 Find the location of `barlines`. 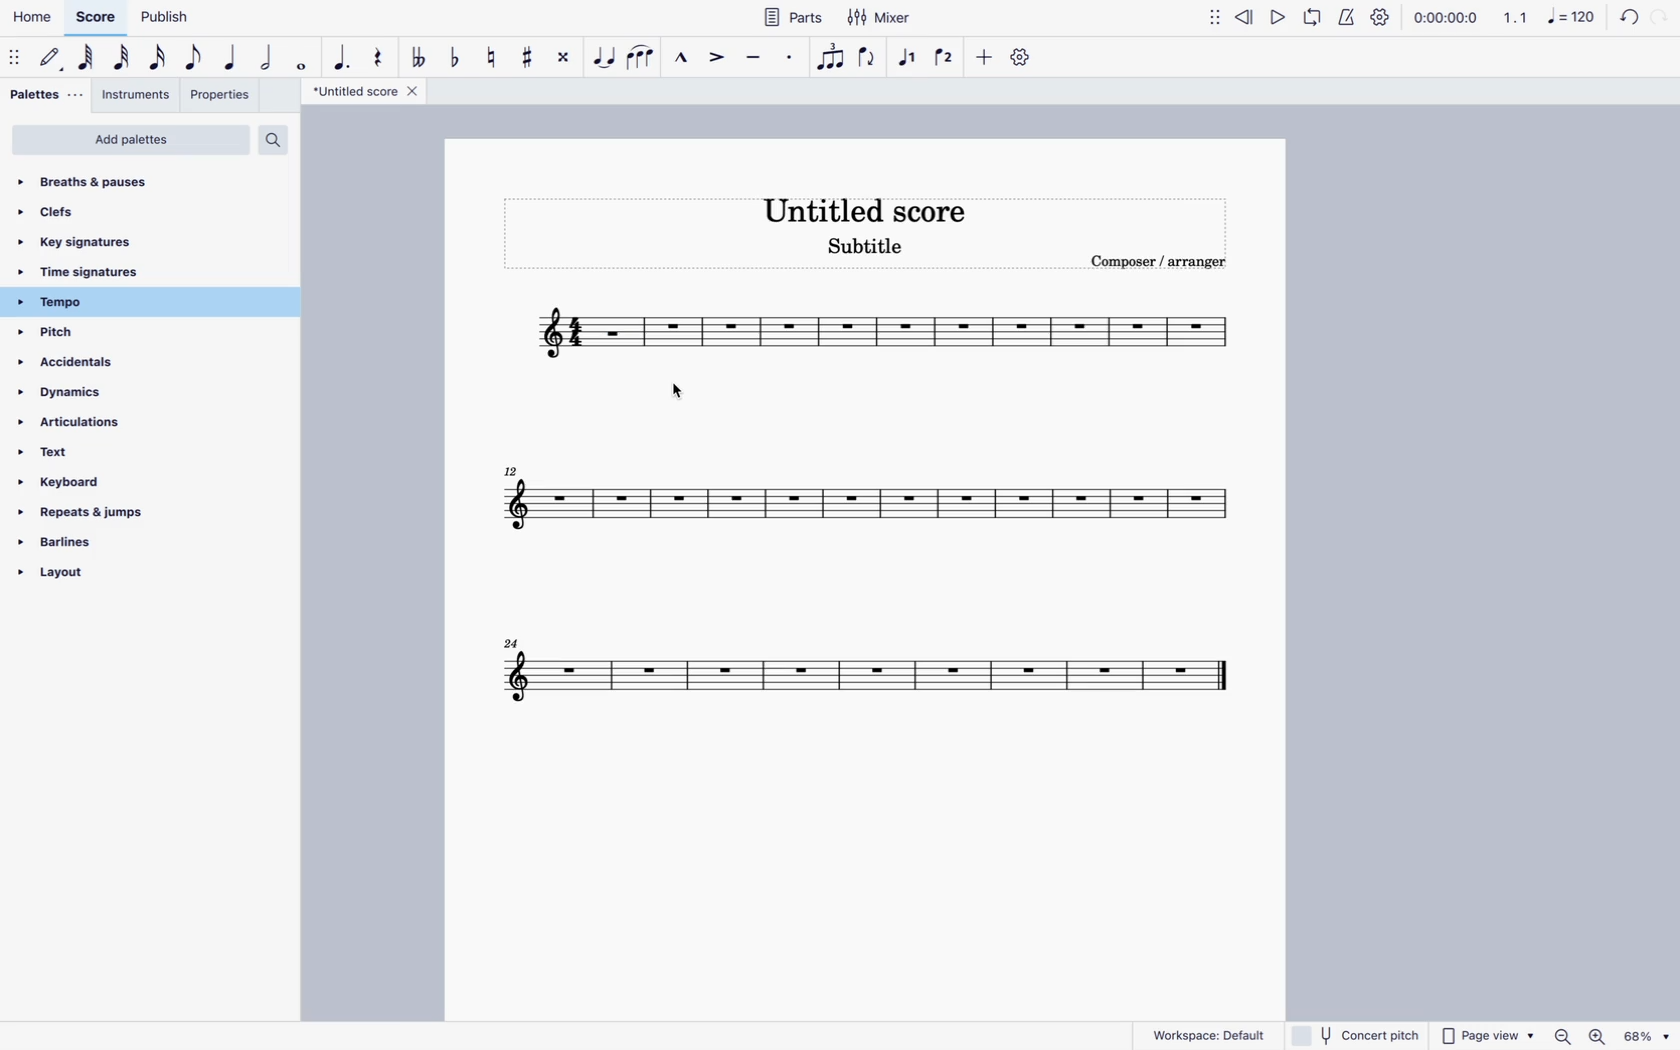

barlines is located at coordinates (94, 545).